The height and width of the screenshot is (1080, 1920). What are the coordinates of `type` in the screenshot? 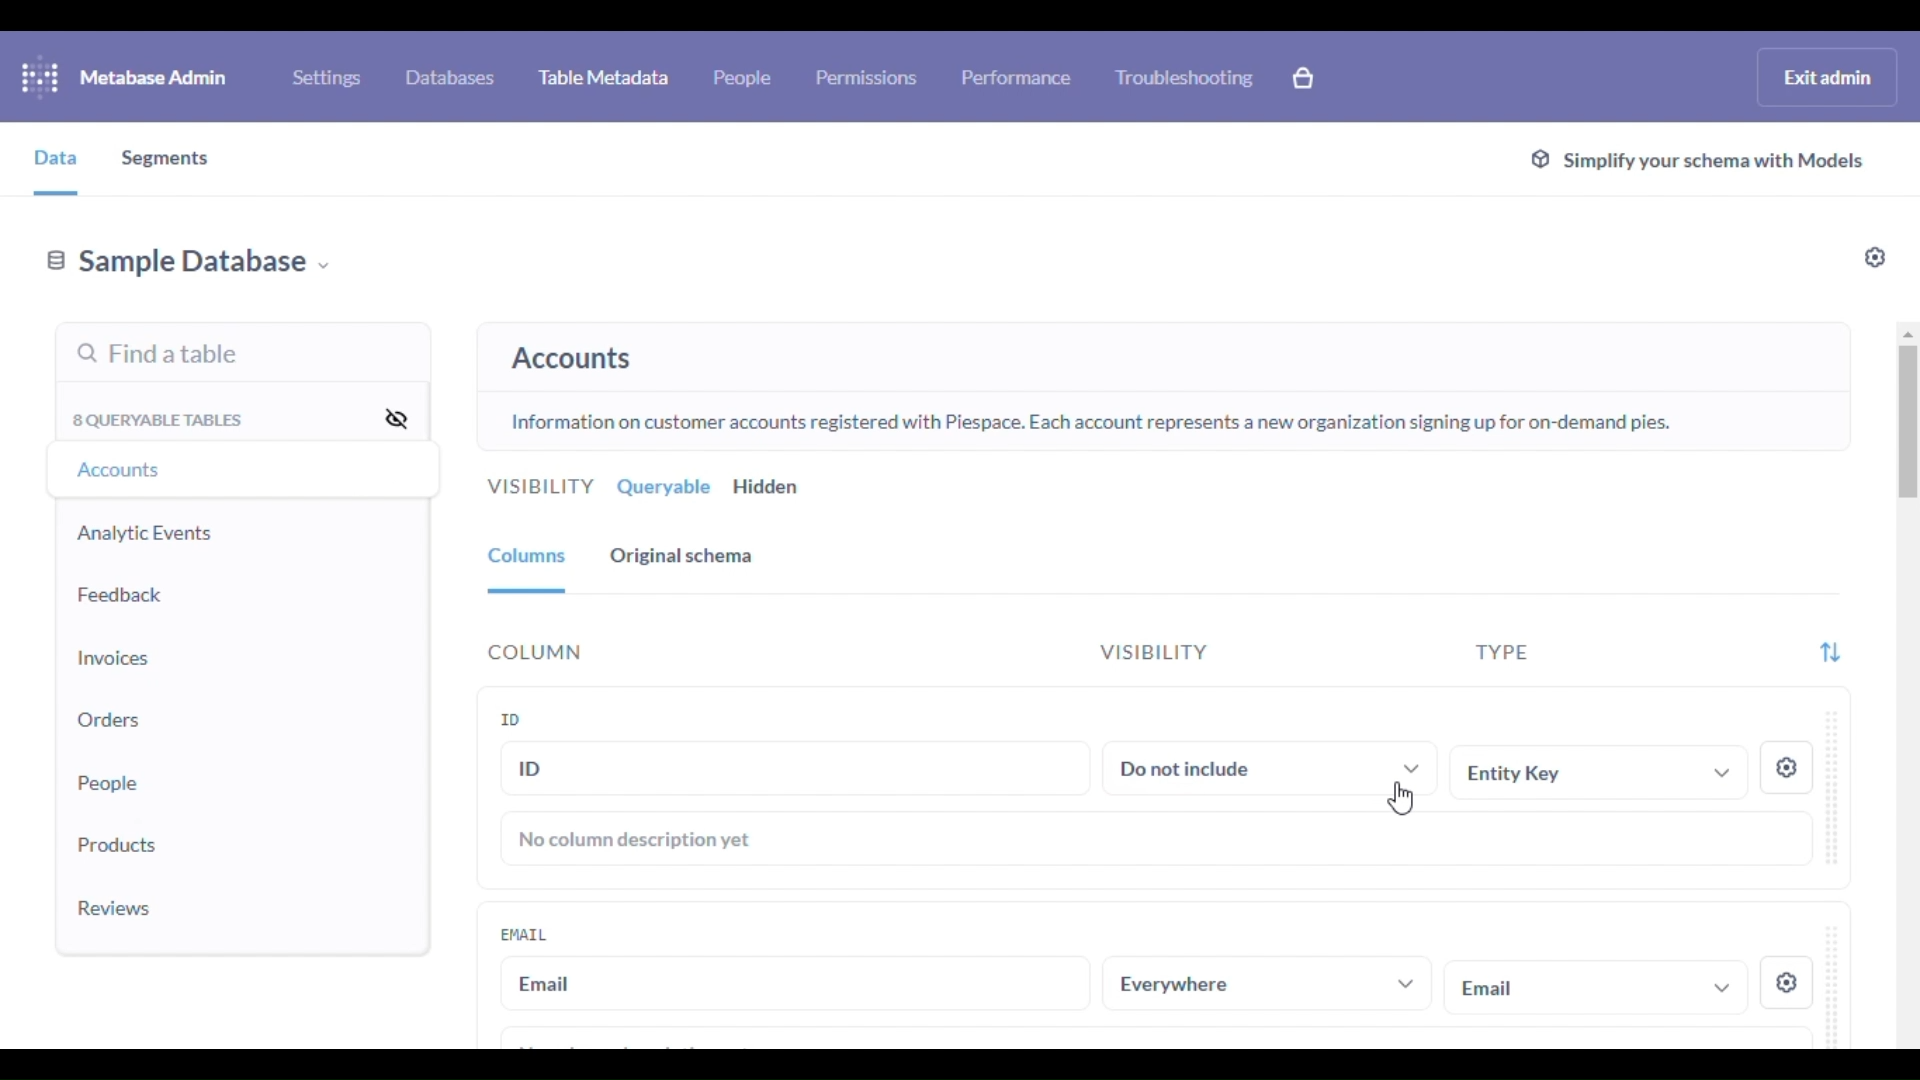 It's located at (1502, 653).